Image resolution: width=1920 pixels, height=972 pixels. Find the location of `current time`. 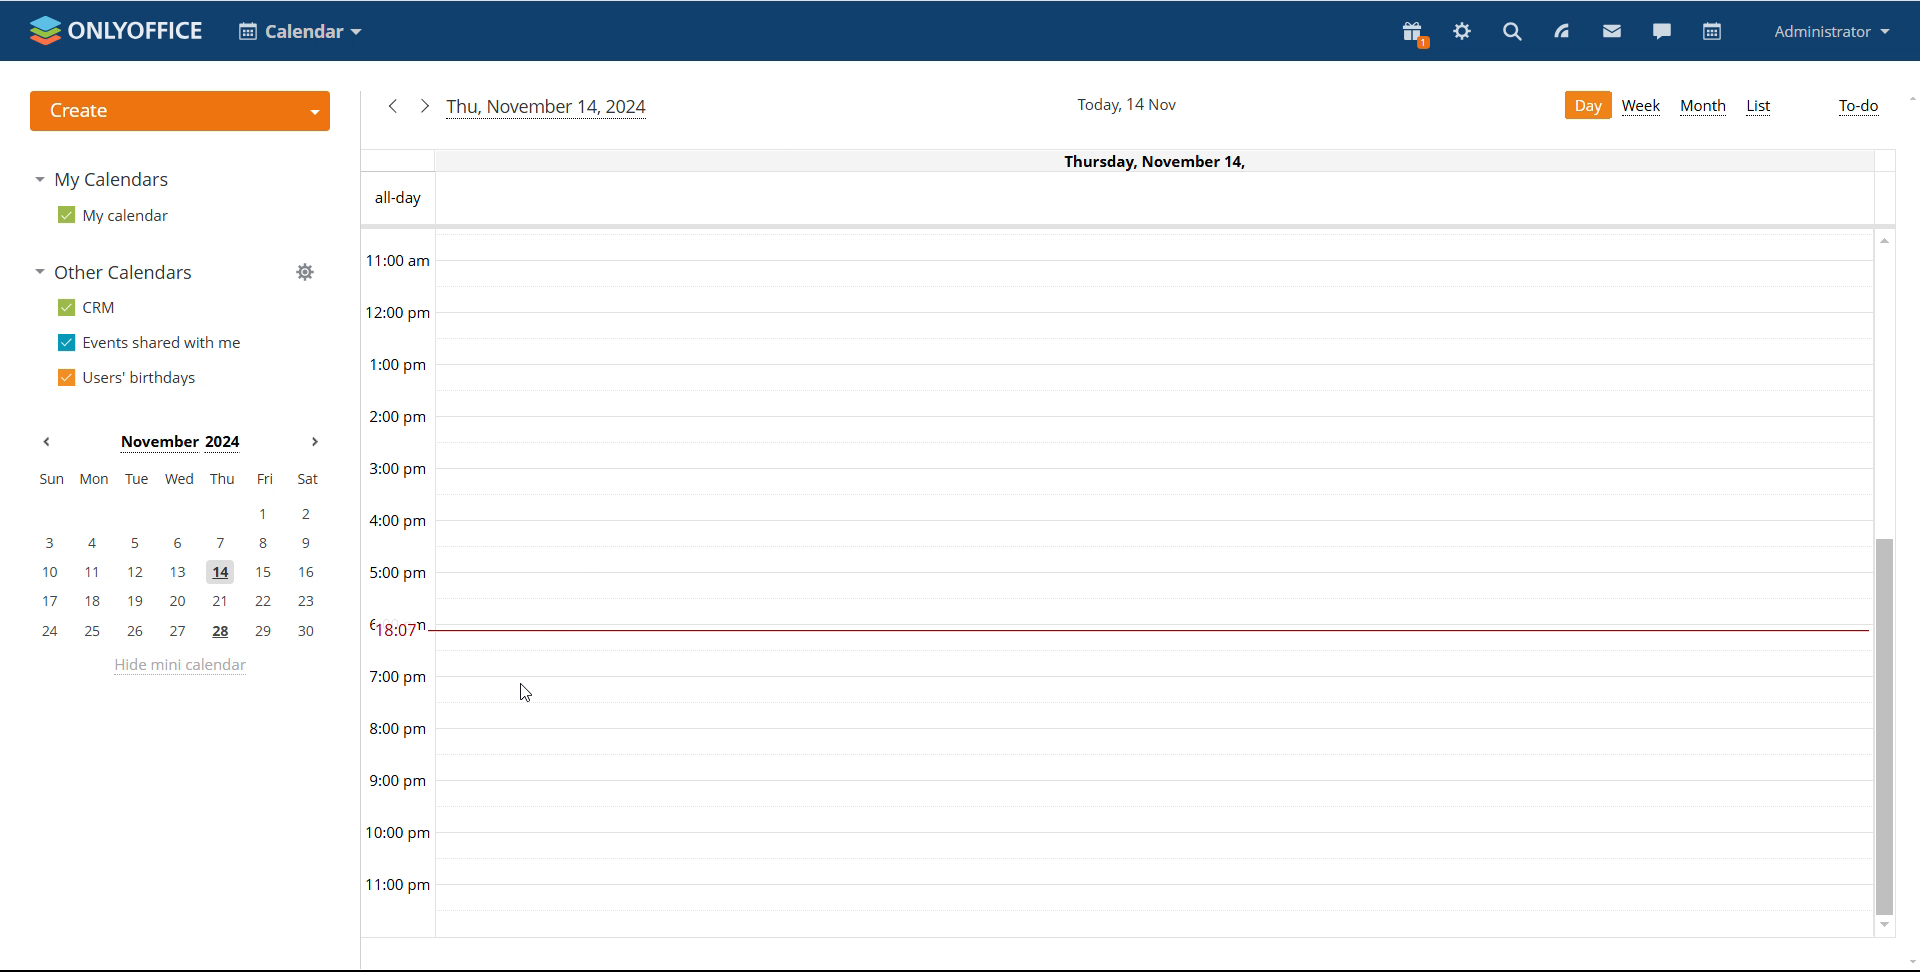

current time is located at coordinates (1150, 630).